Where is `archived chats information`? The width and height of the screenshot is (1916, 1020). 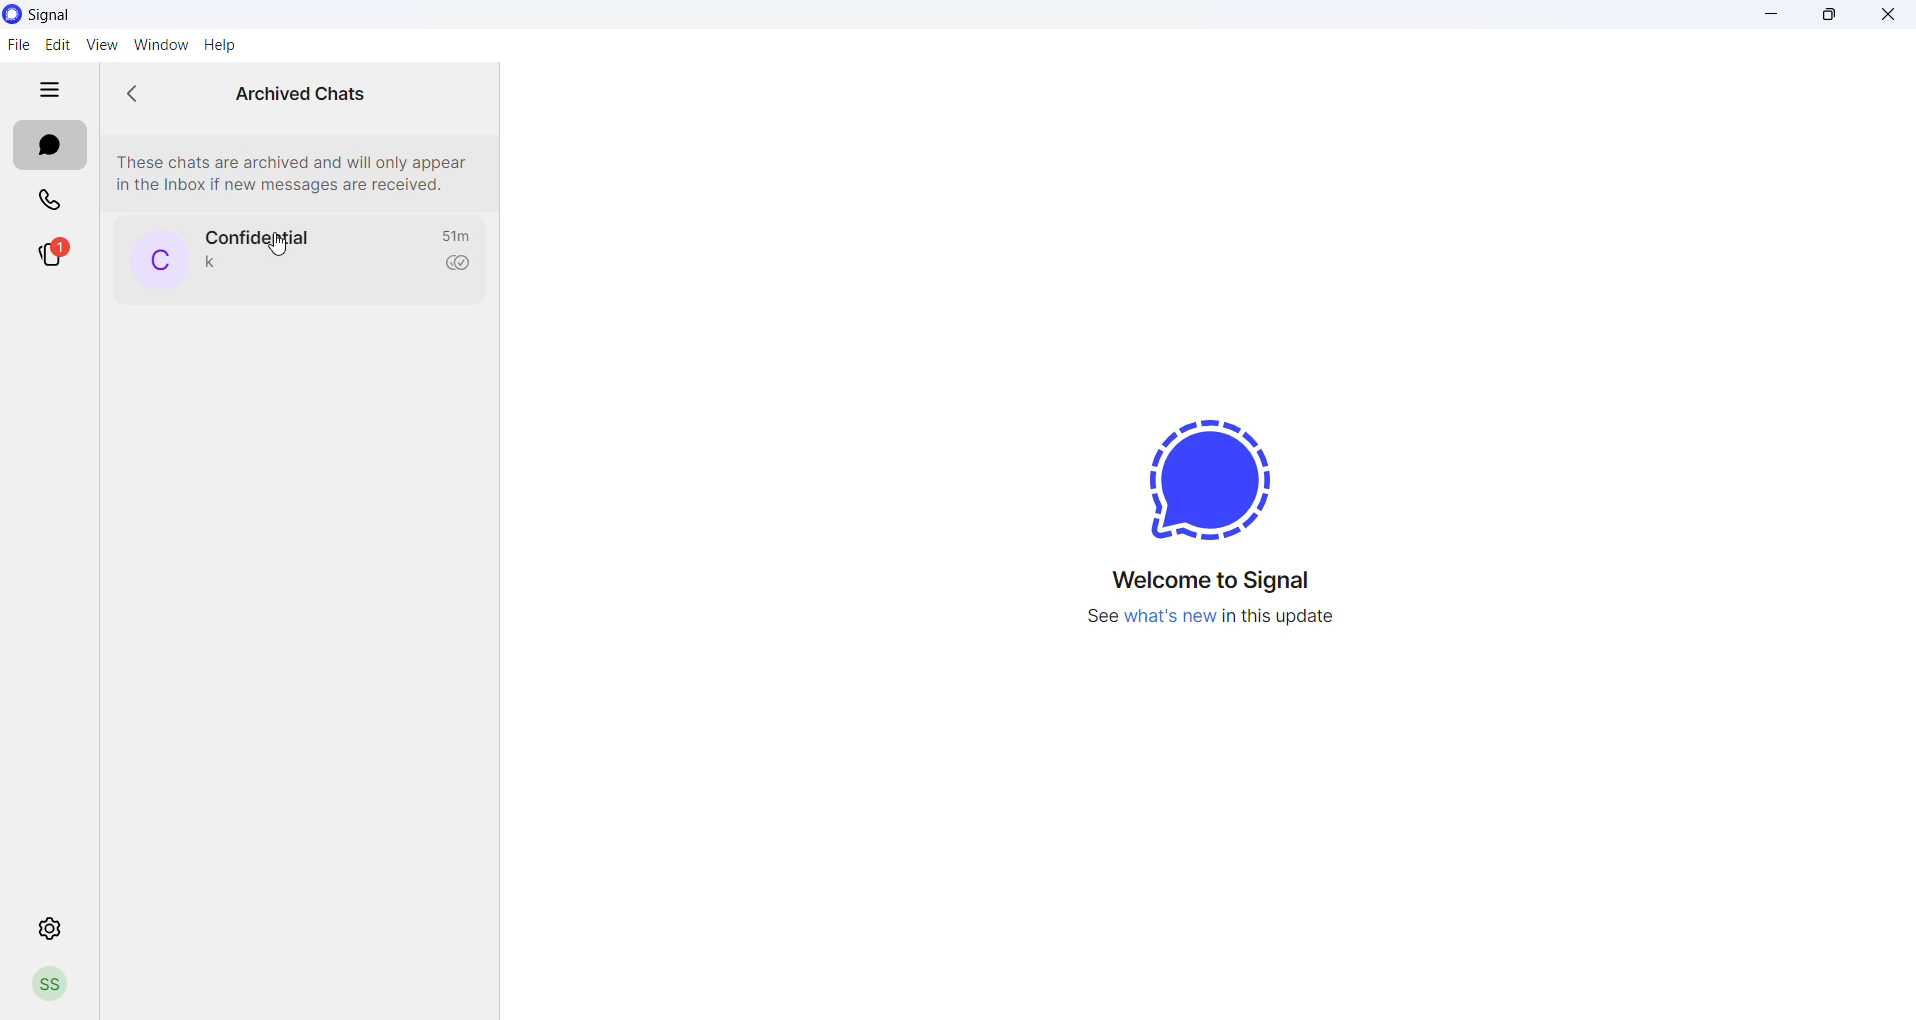
archived chats information is located at coordinates (294, 168).